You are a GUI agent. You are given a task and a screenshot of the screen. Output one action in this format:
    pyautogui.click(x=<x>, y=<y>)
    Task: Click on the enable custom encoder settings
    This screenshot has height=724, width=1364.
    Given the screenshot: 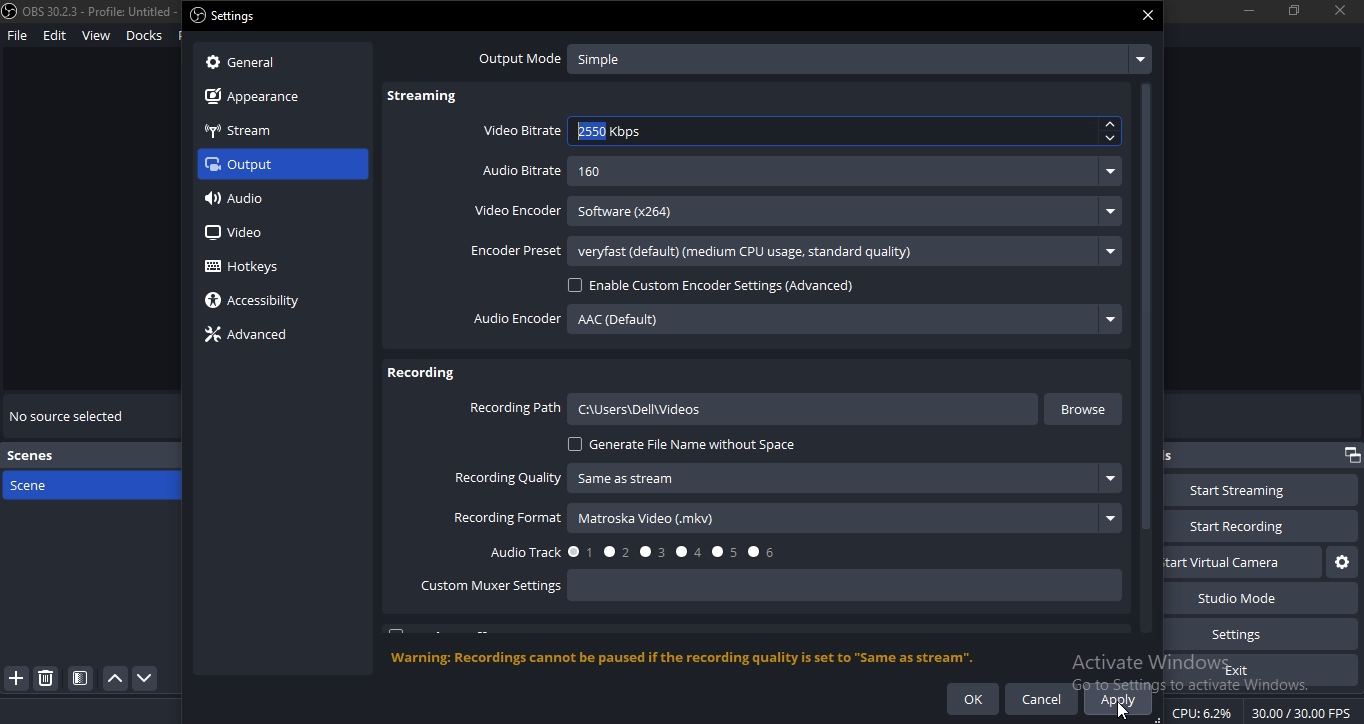 What is the action you would take?
    pyautogui.click(x=718, y=285)
    